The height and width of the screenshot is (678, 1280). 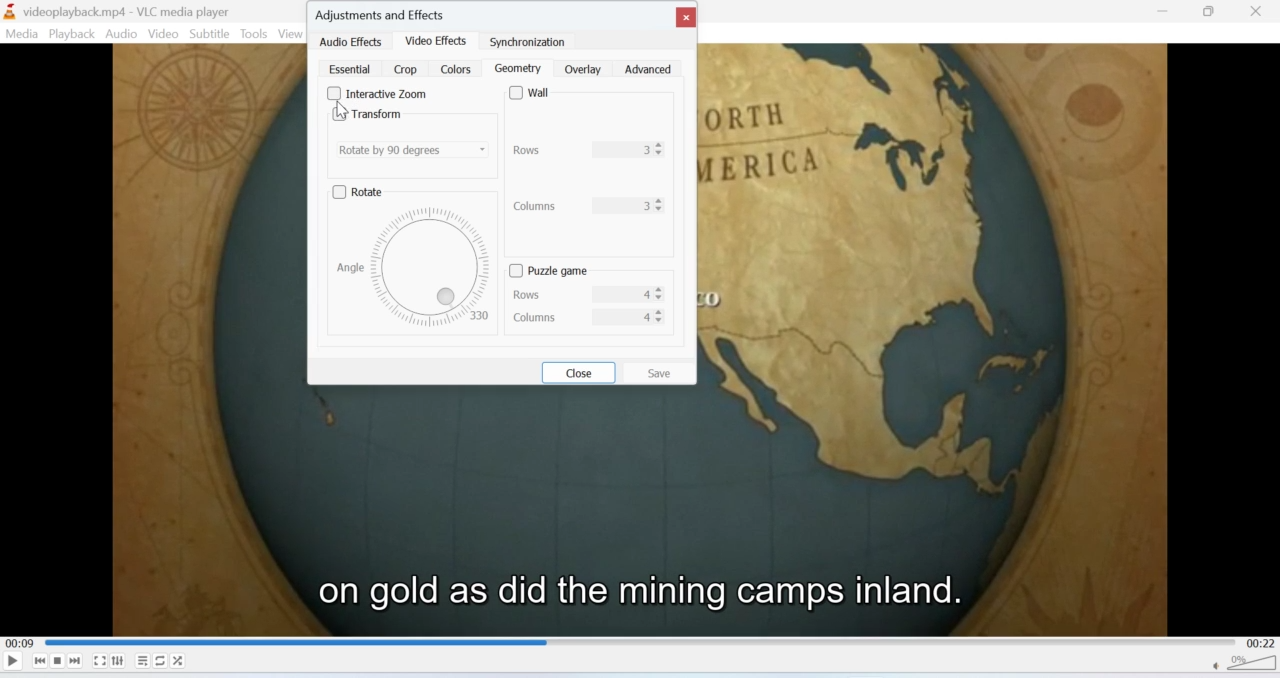 I want to click on synchronization, so click(x=528, y=42).